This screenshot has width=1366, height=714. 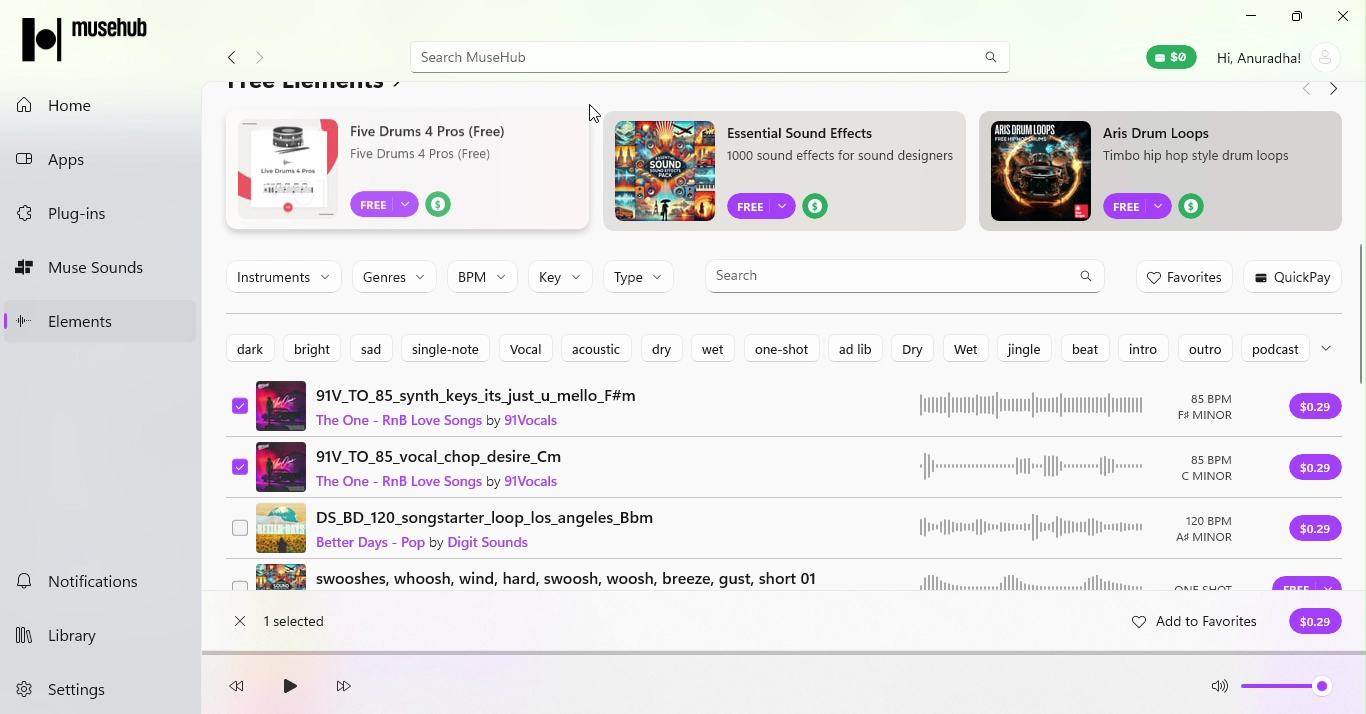 What do you see at coordinates (1087, 277) in the screenshot?
I see `Search` at bounding box center [1087, 277].